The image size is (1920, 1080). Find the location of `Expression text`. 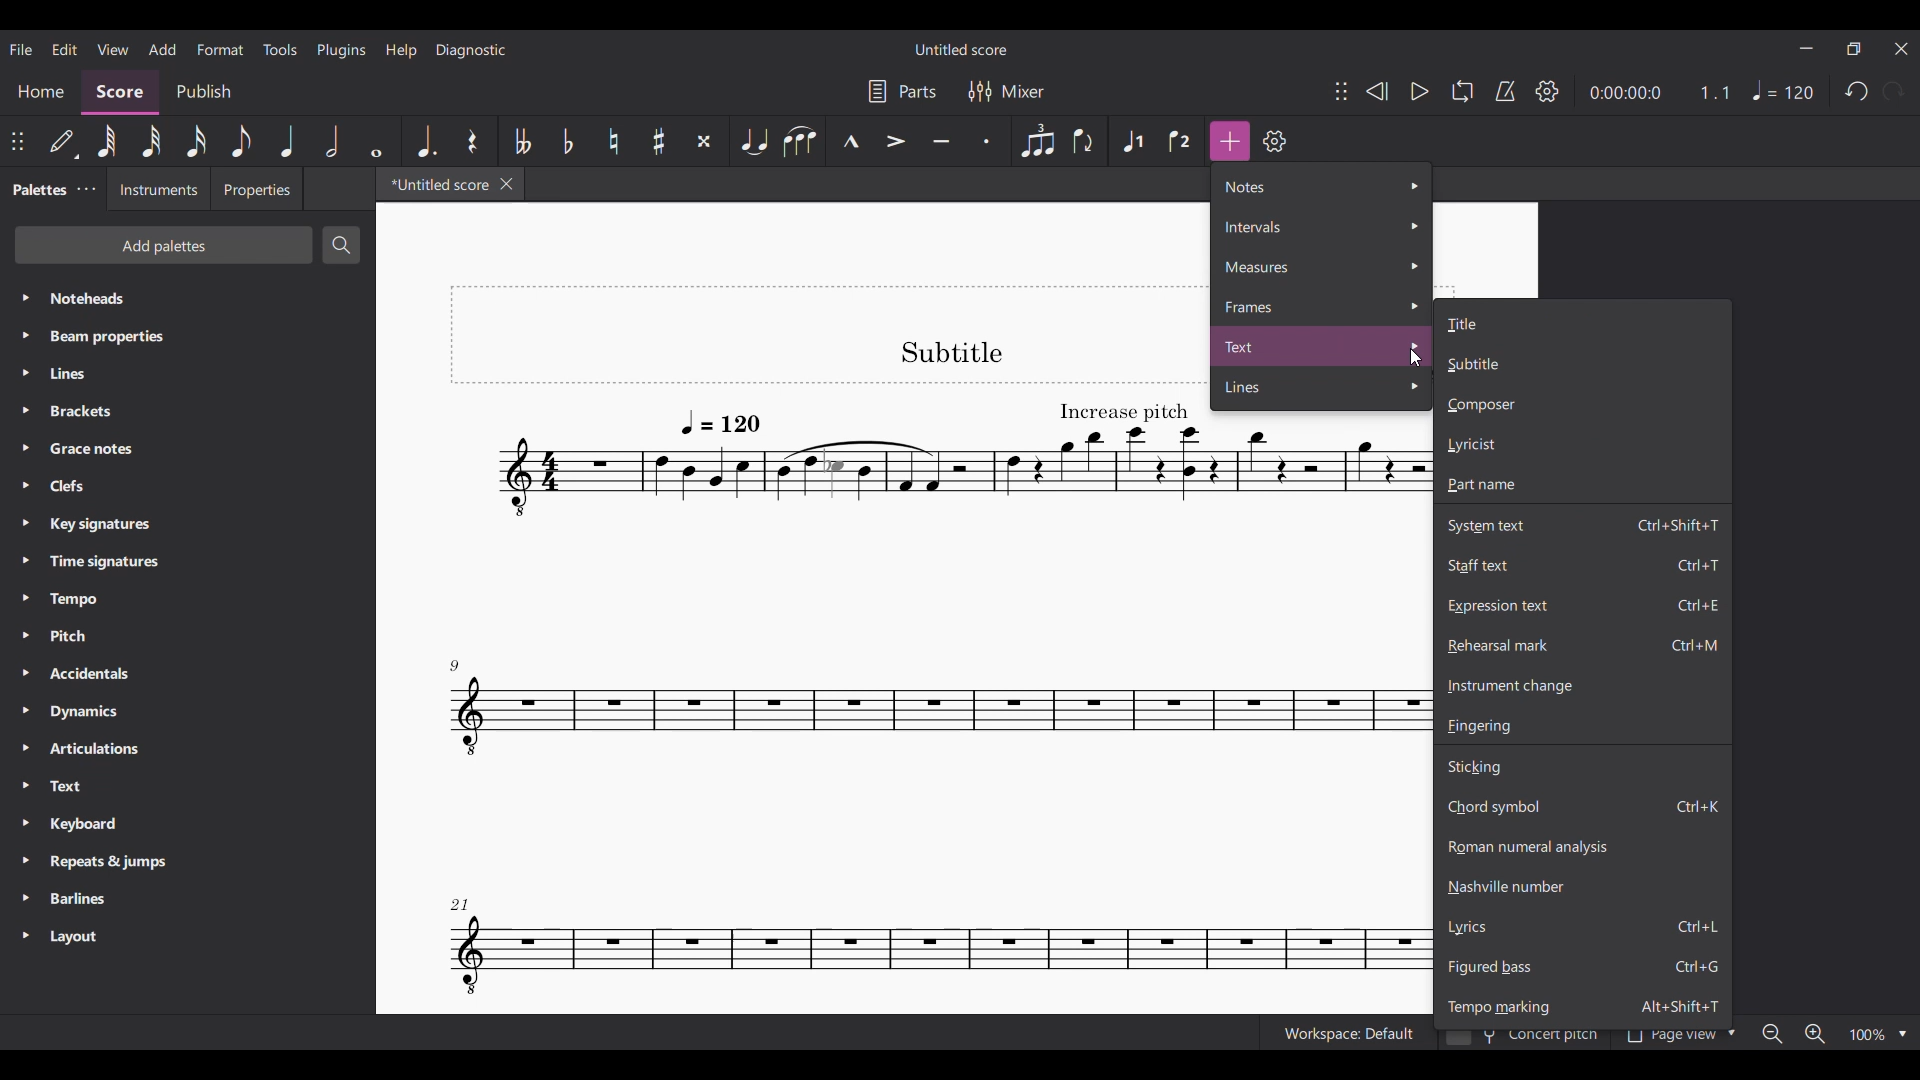

Expression text is located at coordinates (1583, 606).